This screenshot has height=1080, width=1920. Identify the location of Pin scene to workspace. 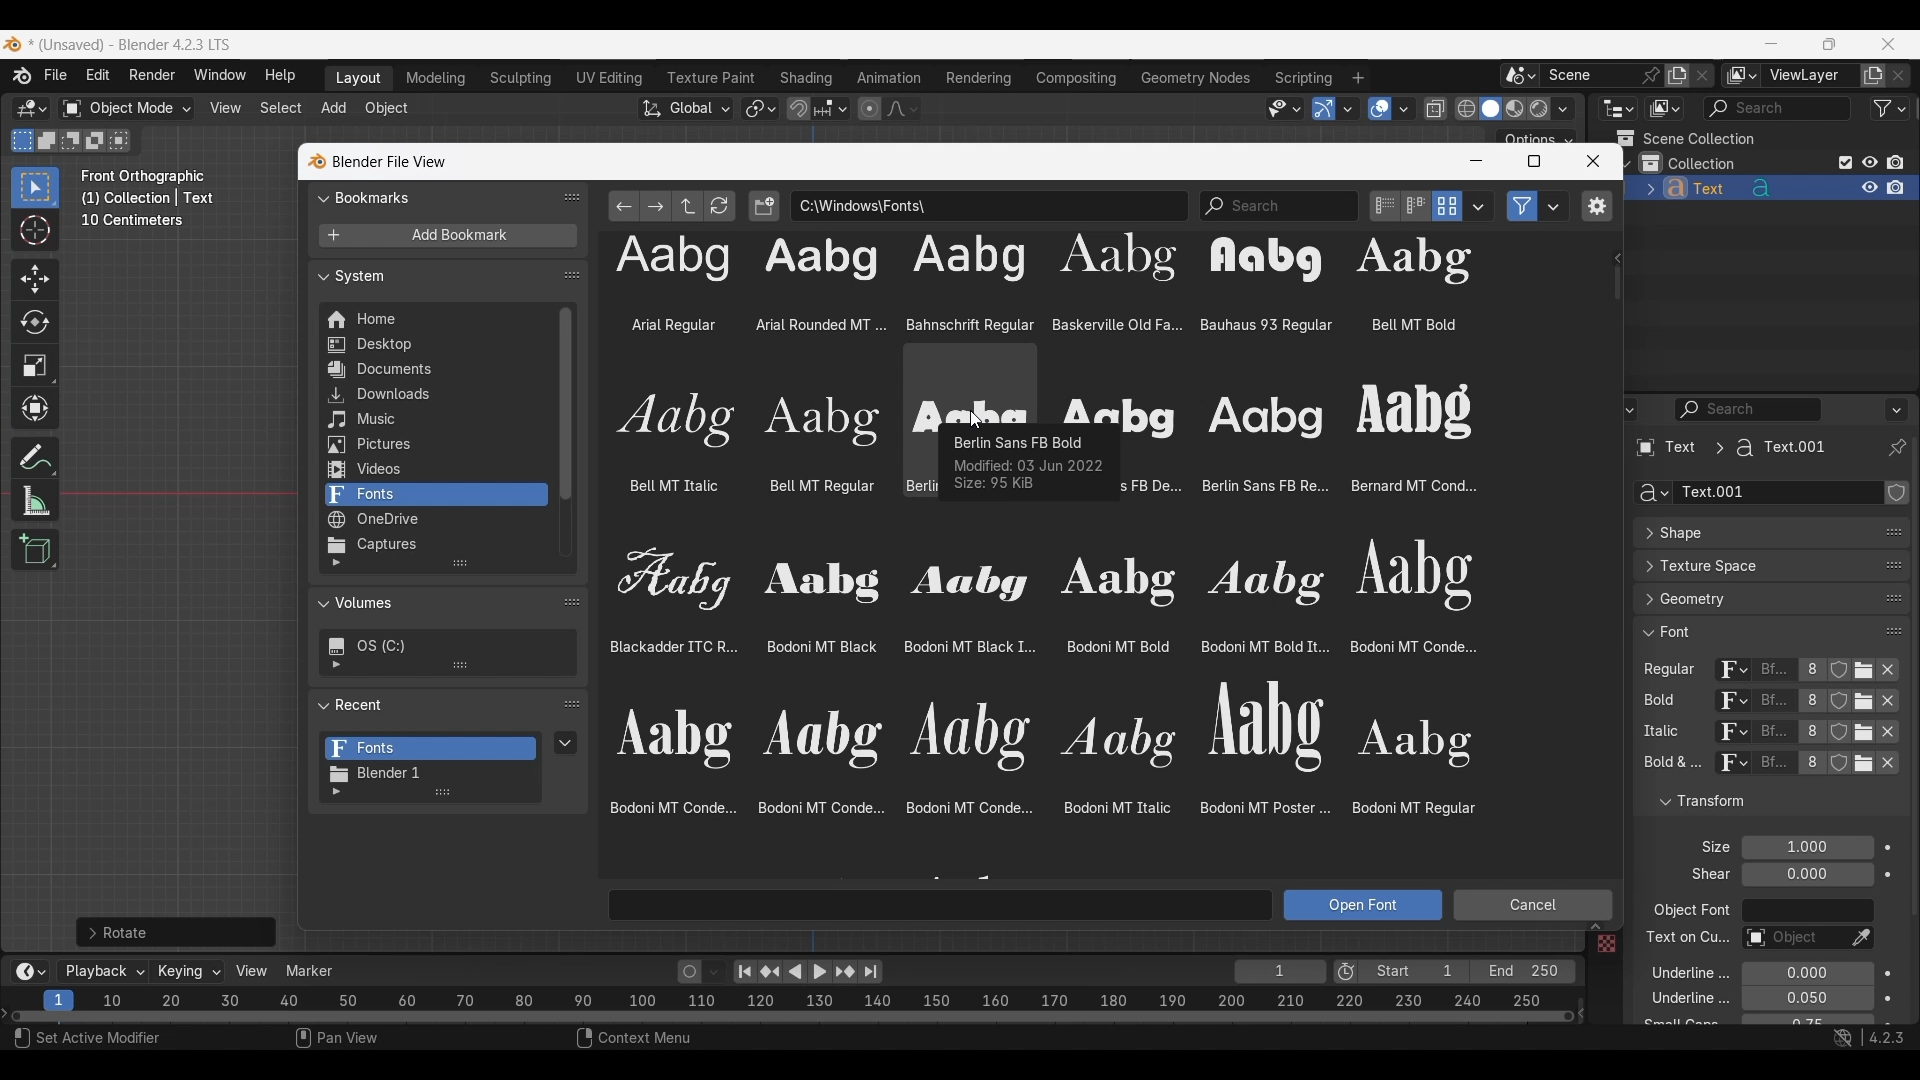
(1604, 75).